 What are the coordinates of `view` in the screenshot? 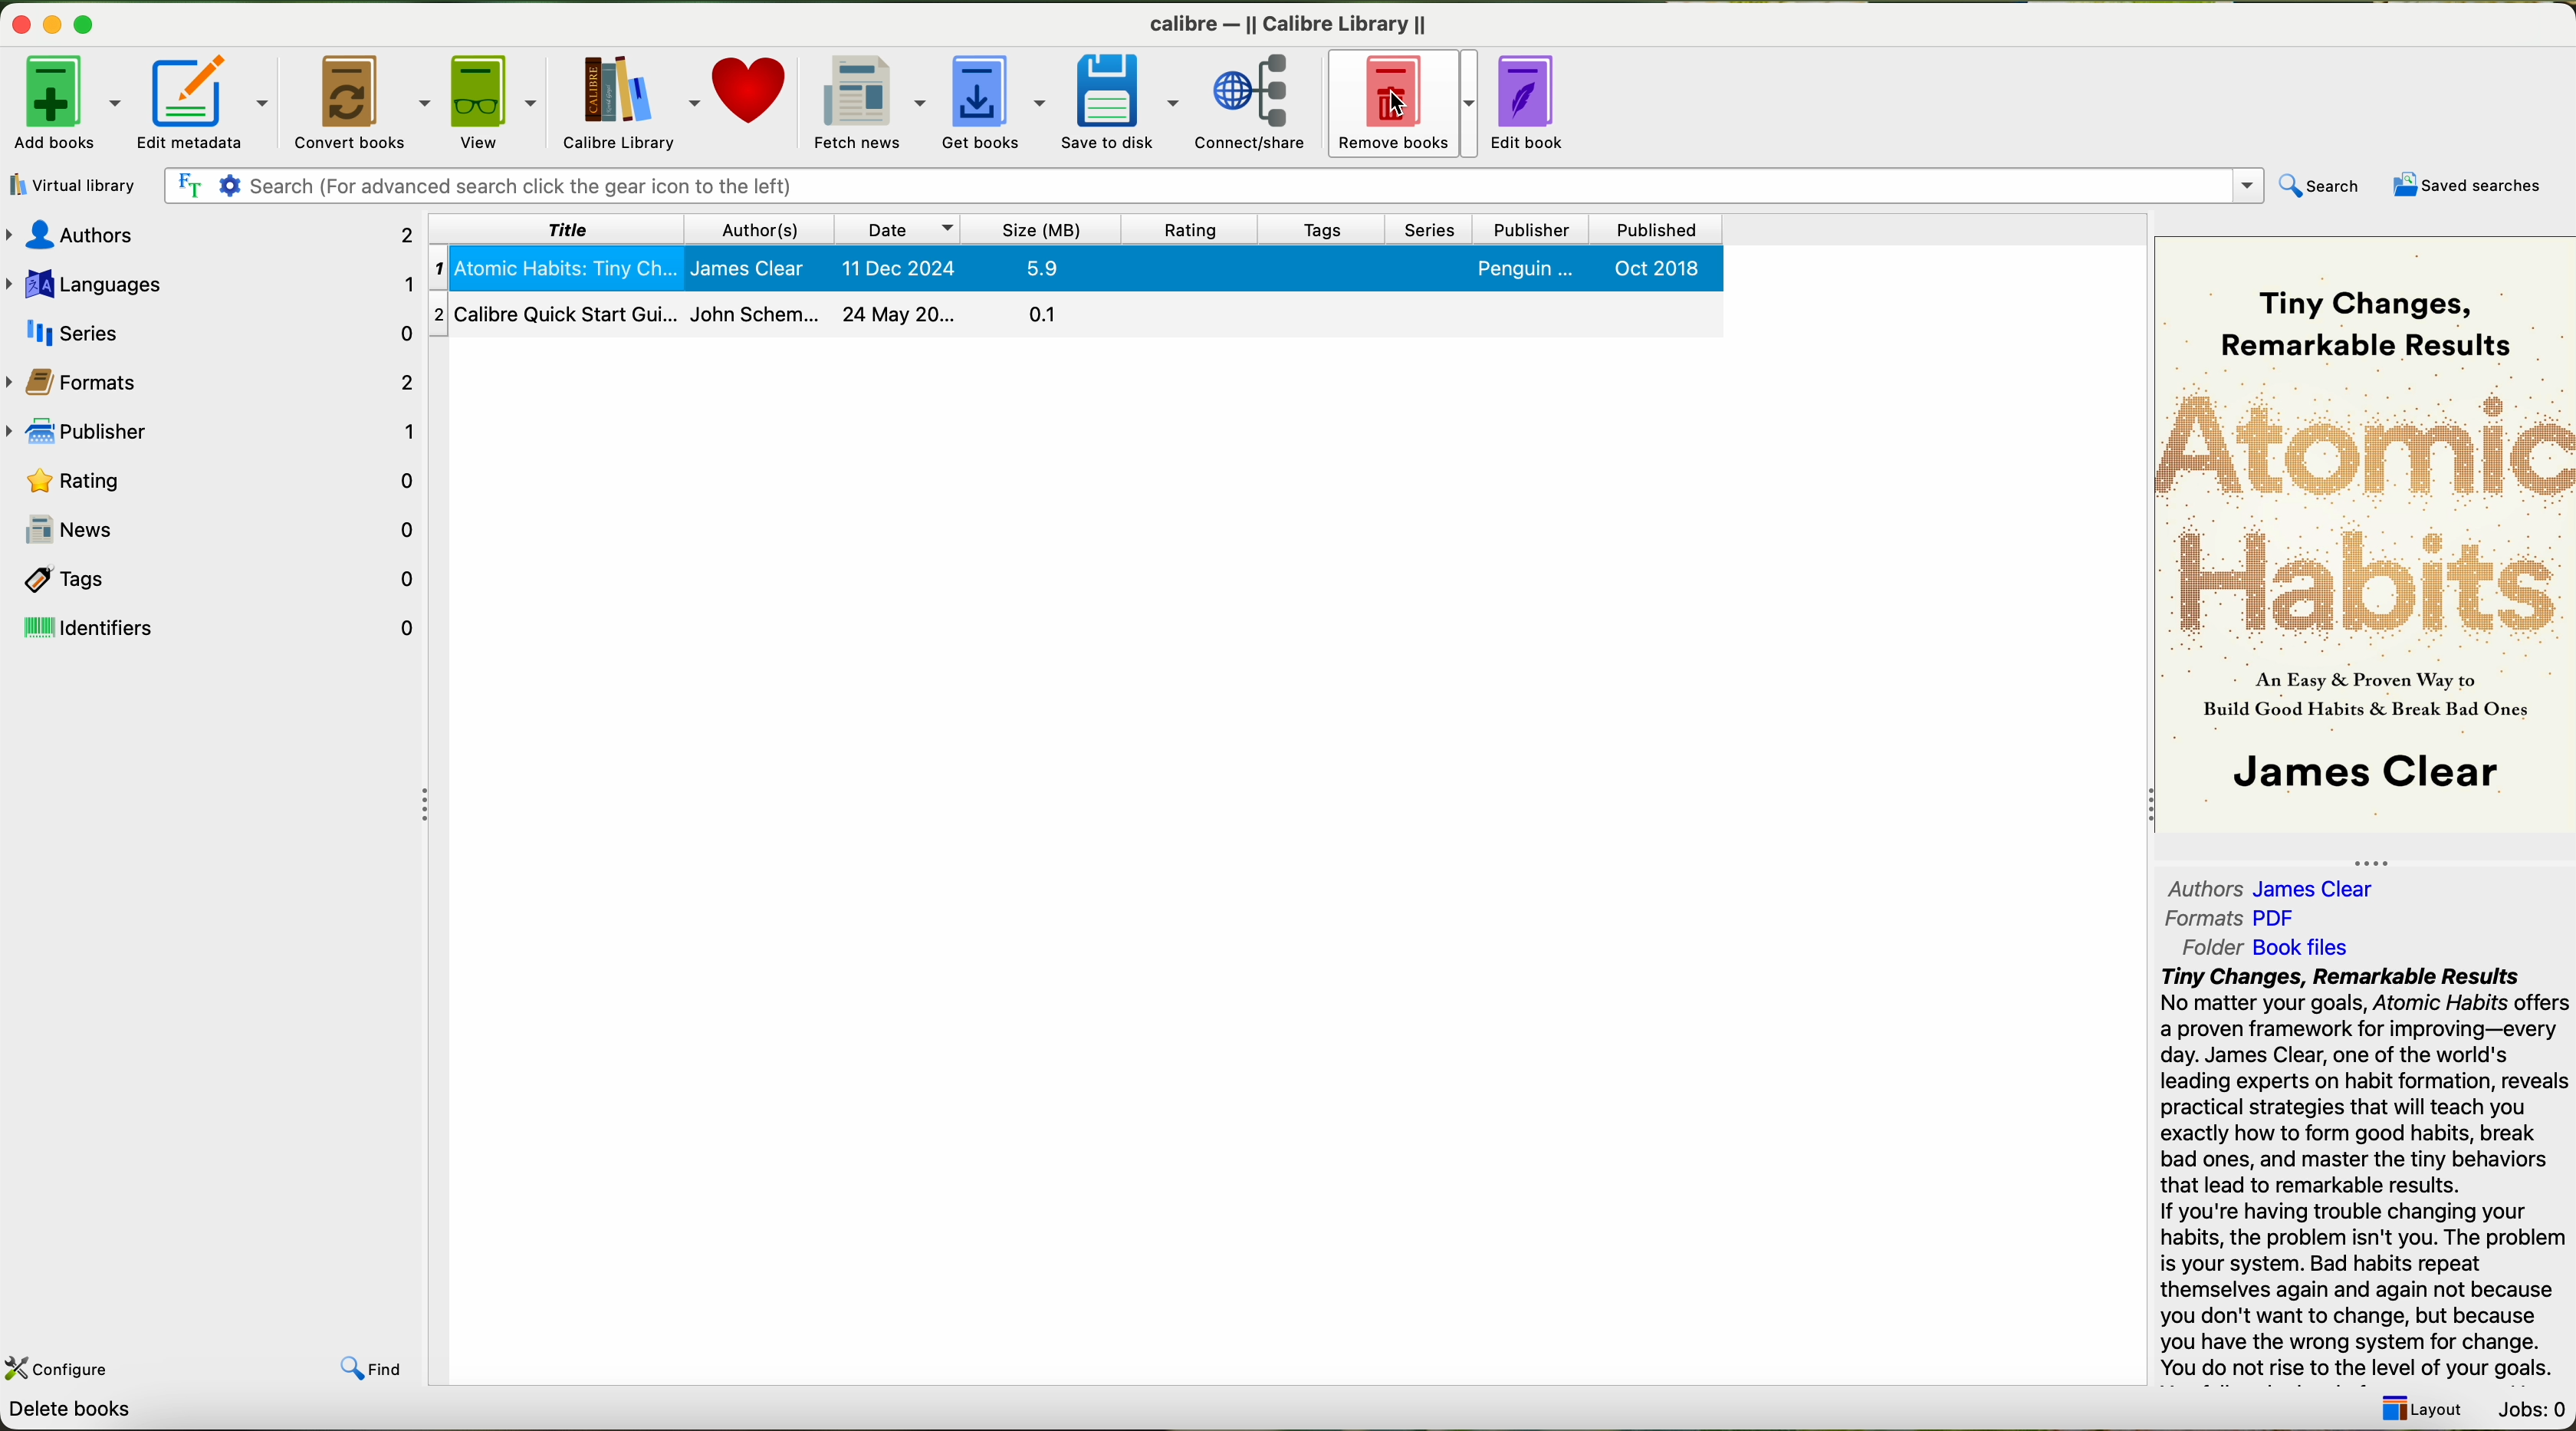 It's located at (492, 102).